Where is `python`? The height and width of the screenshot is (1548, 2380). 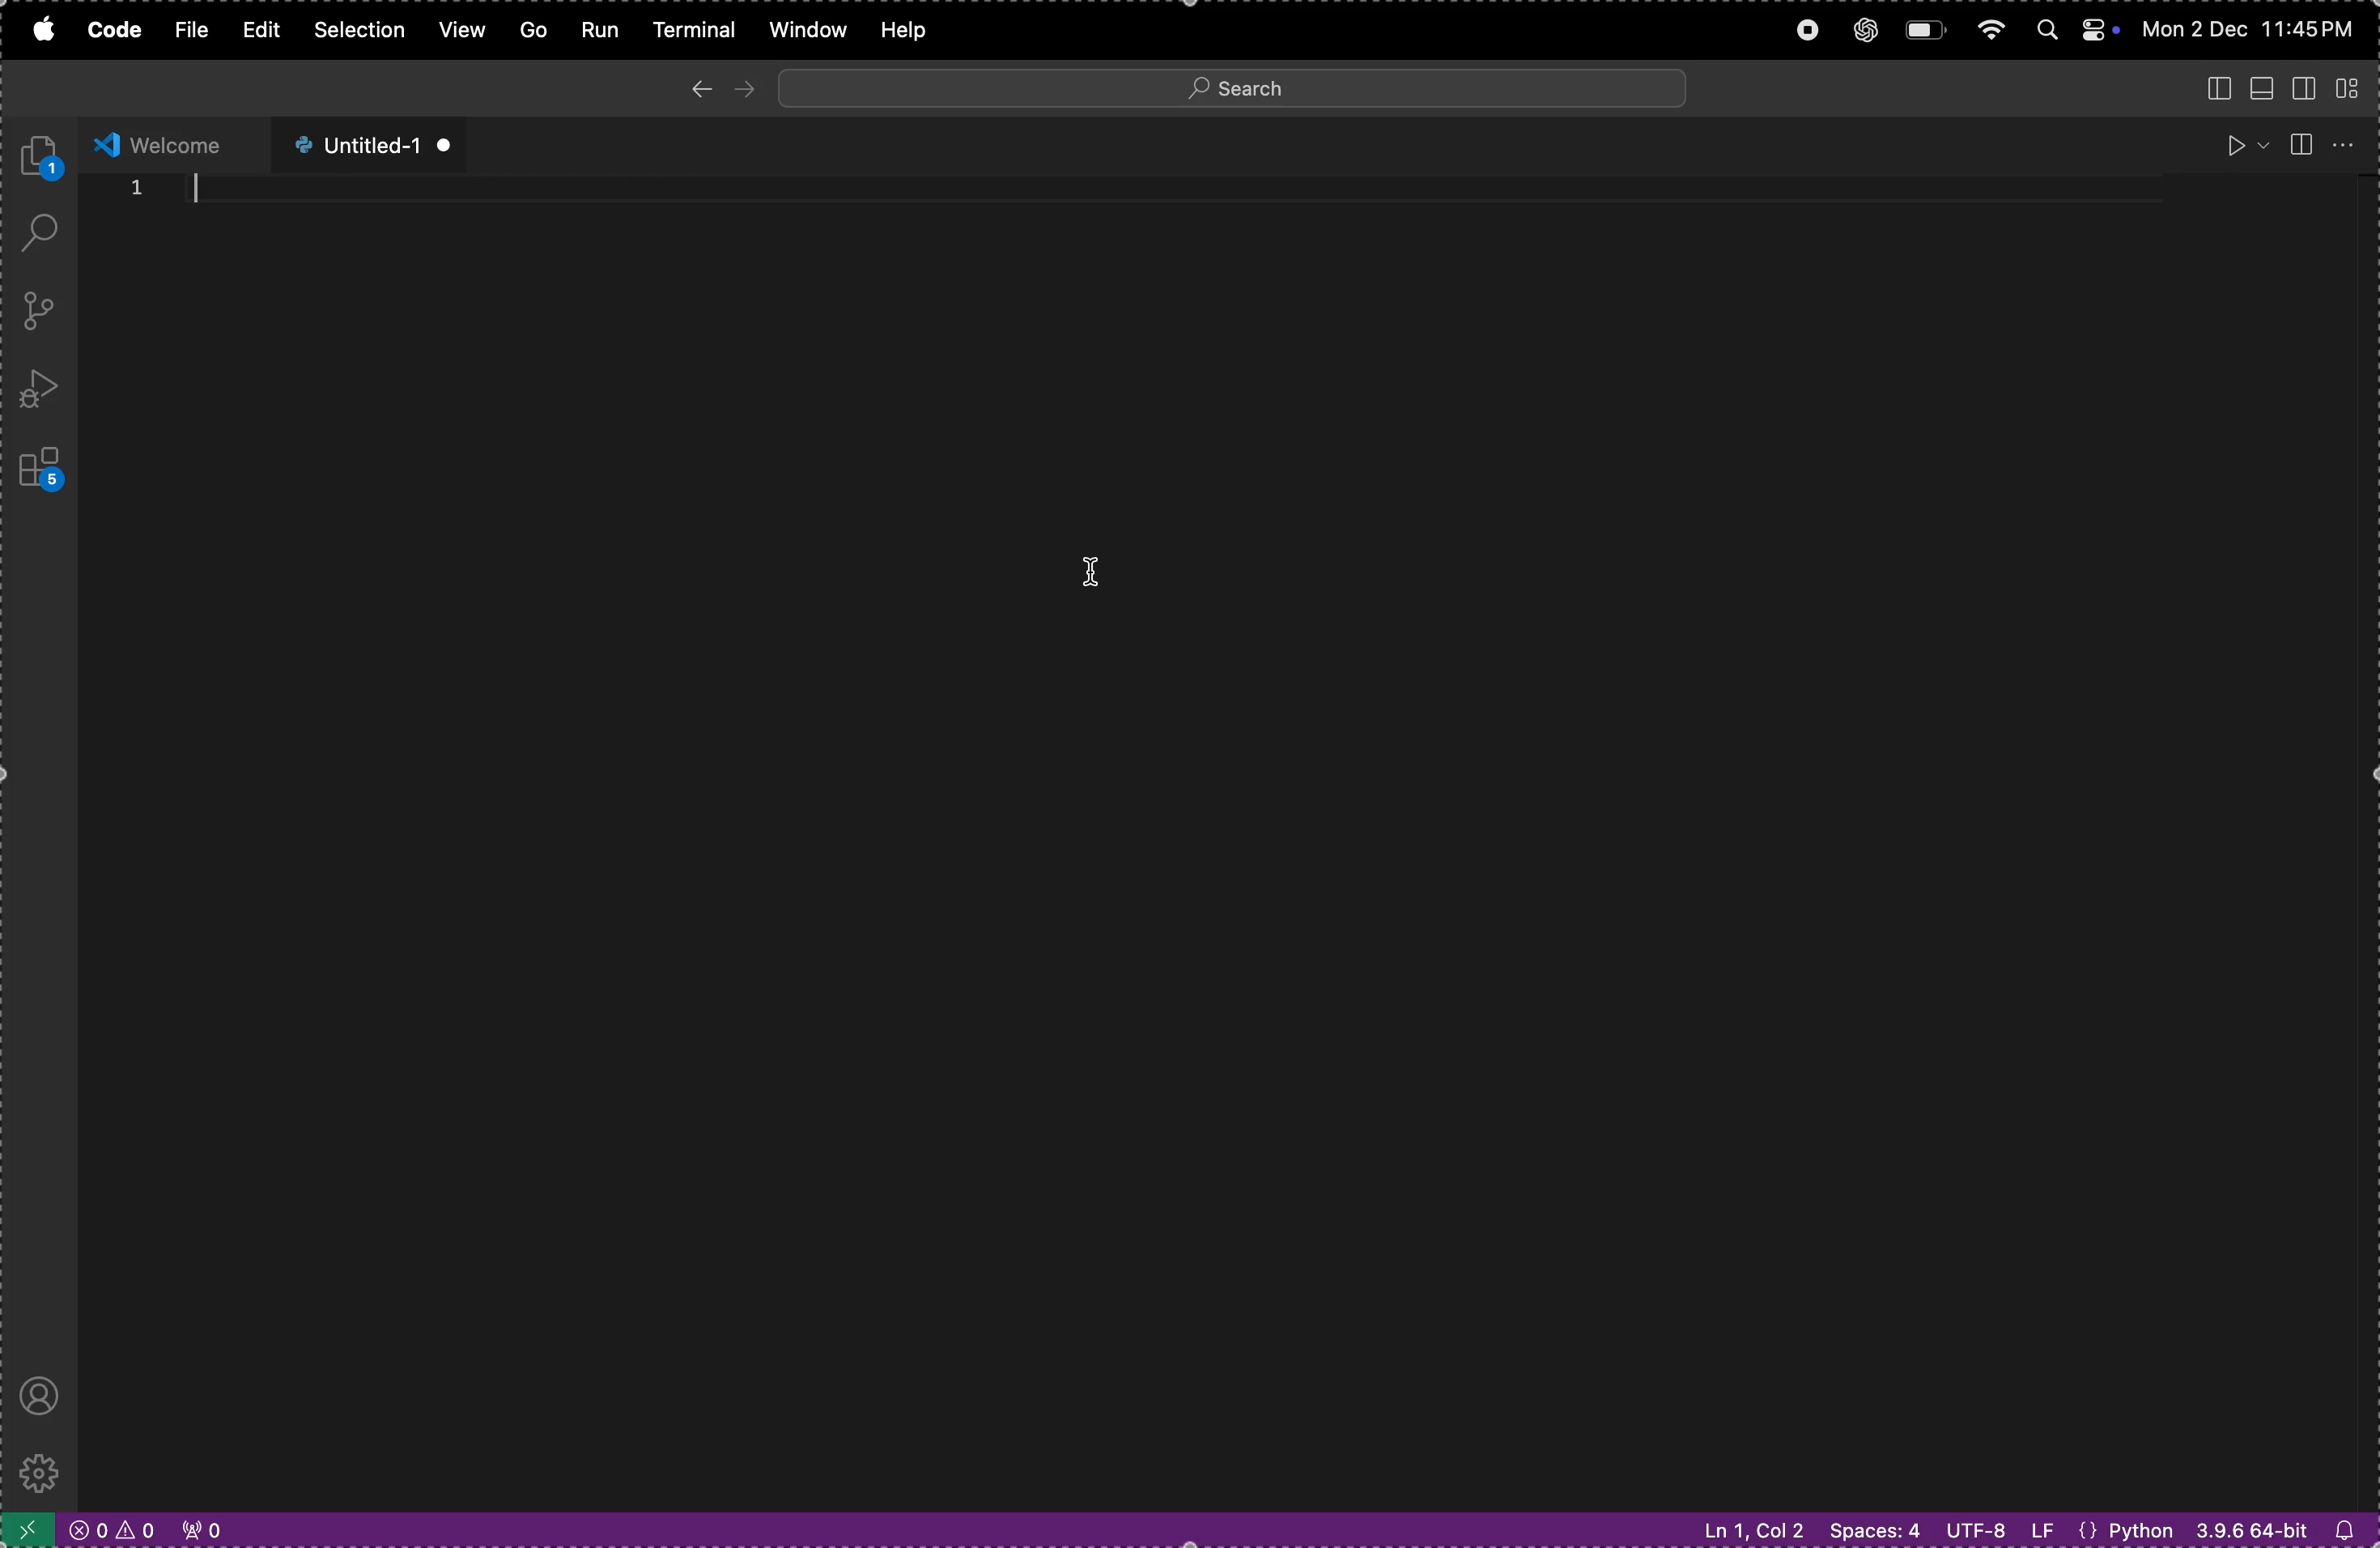
python is located at coordinates (2131, 1529).